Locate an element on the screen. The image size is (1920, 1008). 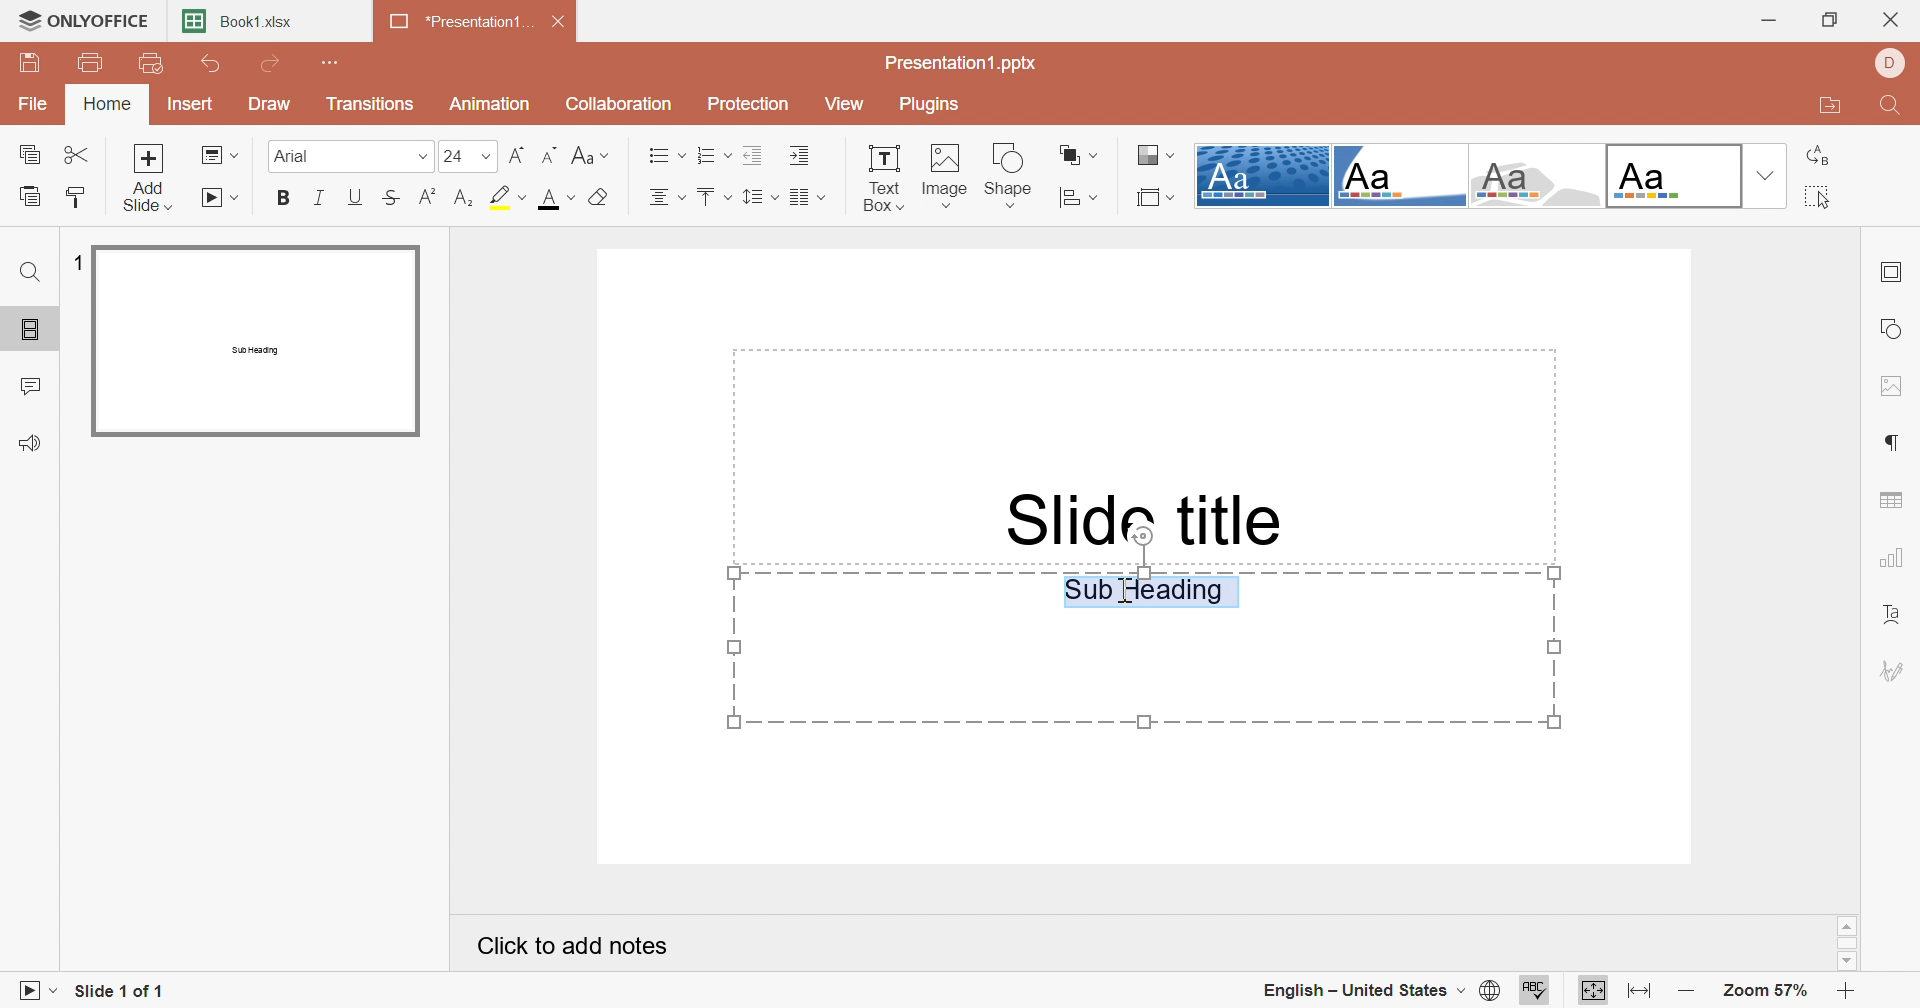
Open file location is located at coordinates (1834, 107).